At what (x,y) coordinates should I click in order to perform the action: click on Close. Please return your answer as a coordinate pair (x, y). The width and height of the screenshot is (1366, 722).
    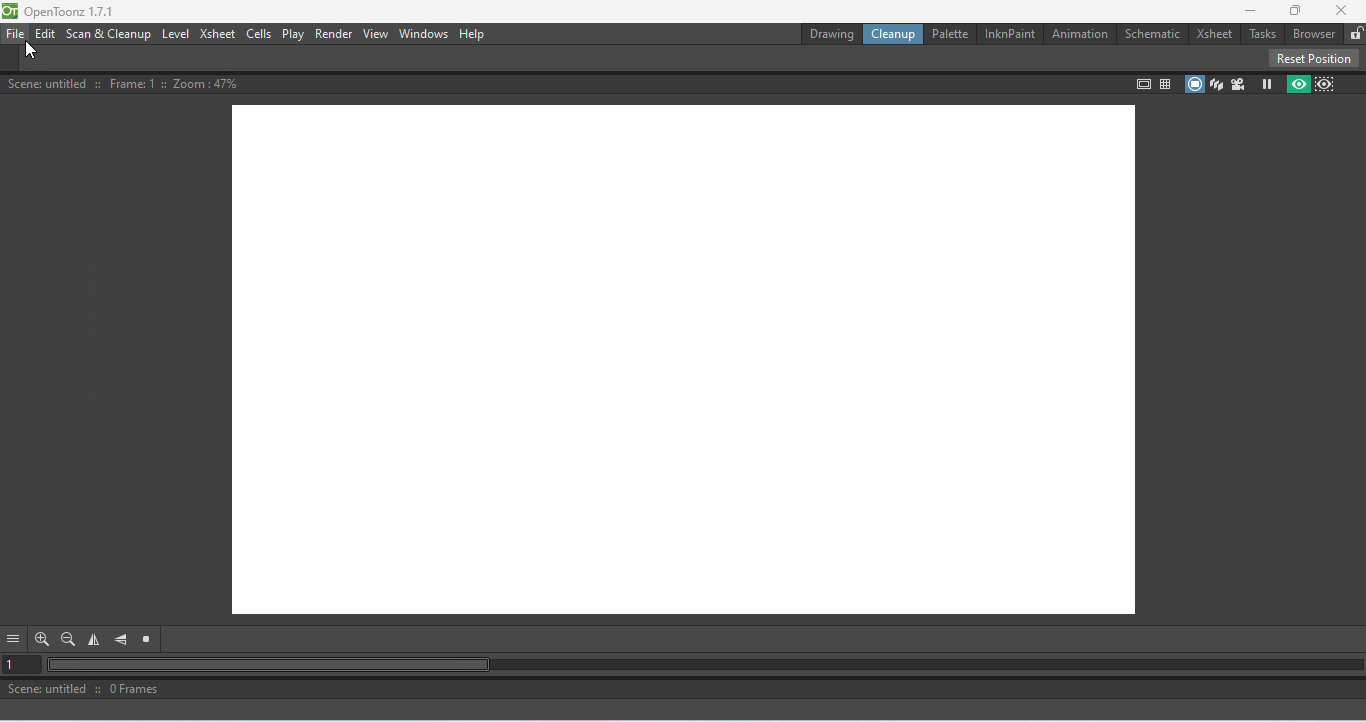
    Looking at the image, I should click on (1342, 10).